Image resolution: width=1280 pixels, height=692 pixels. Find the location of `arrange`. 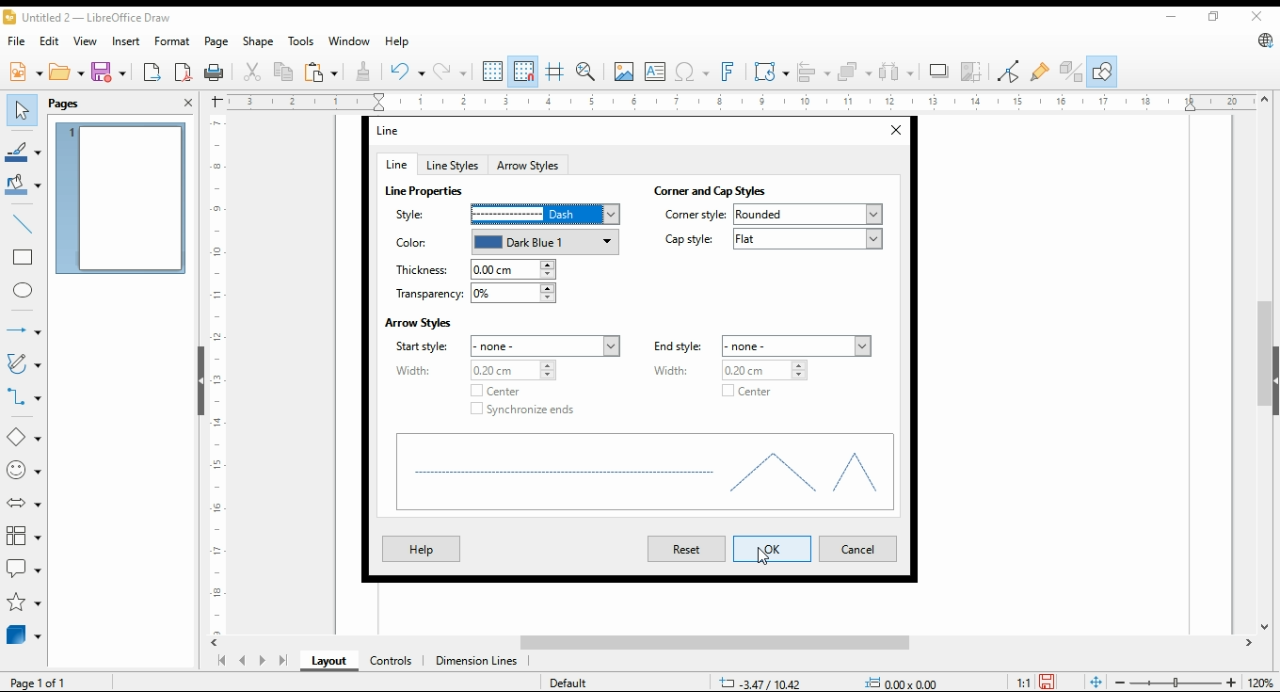

arrange is located at coordinates (852, 70).